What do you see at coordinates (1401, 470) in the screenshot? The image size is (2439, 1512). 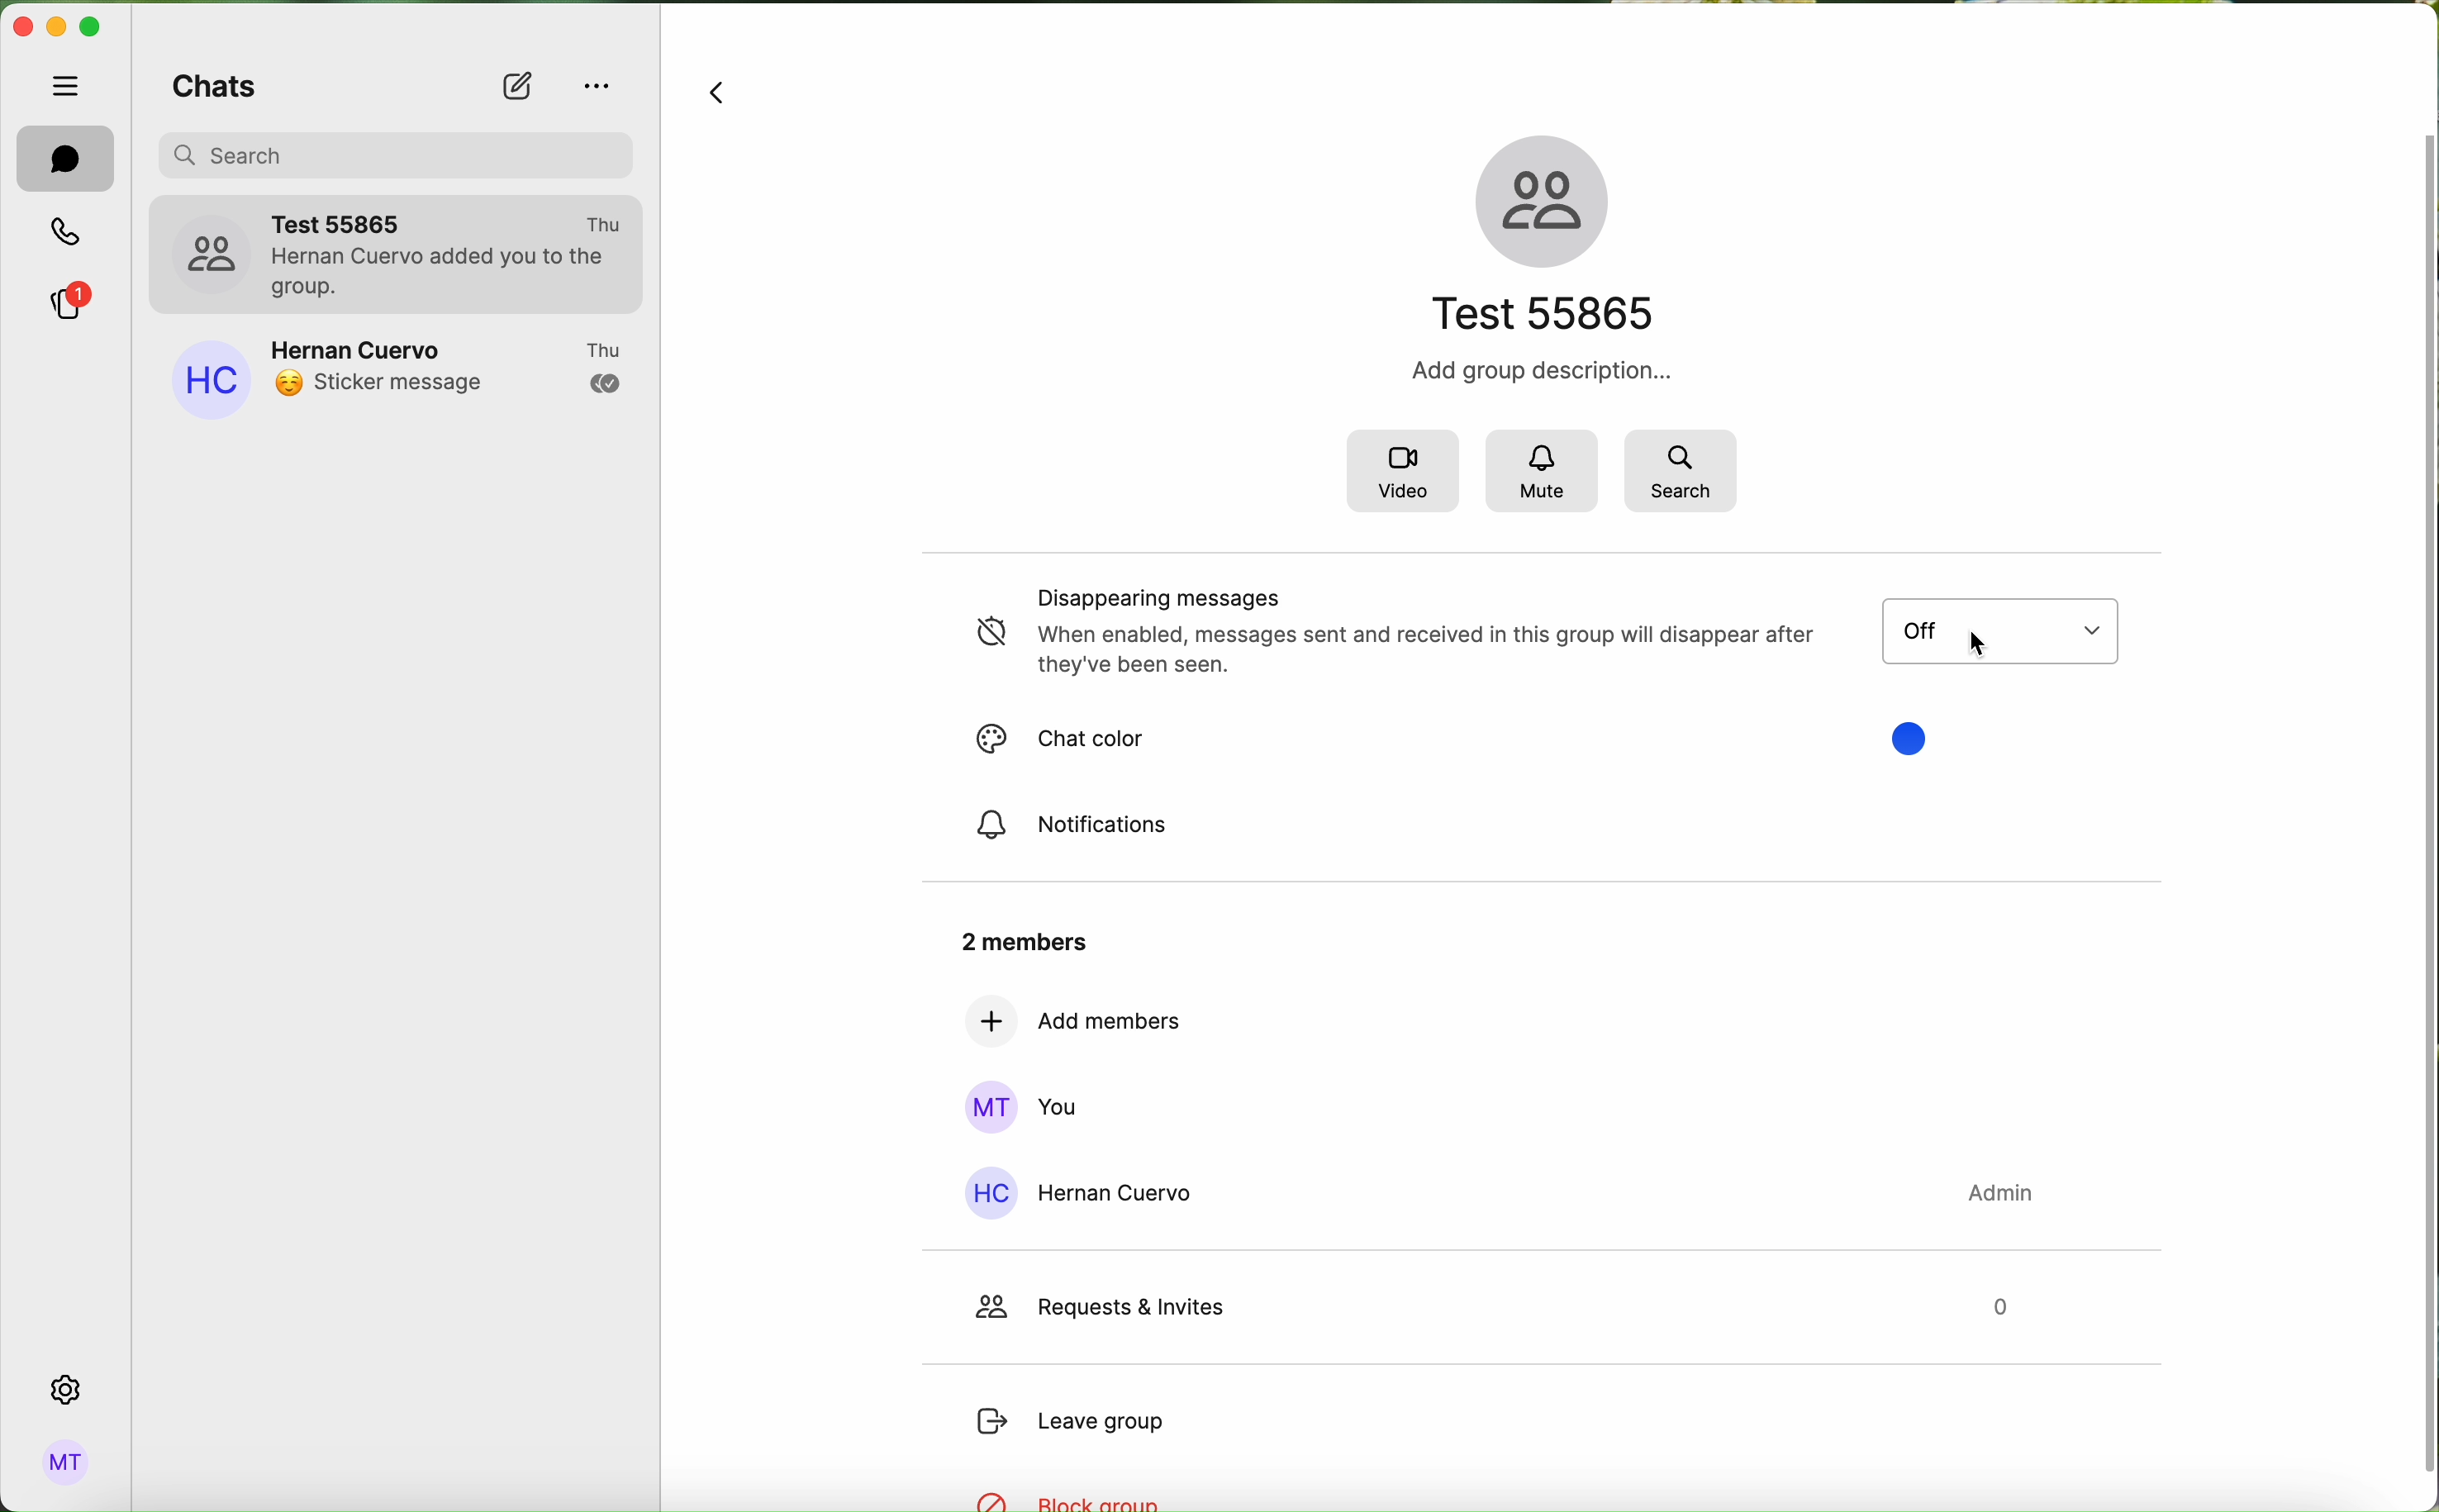 I see `video` at bounding box center [1401, 470].